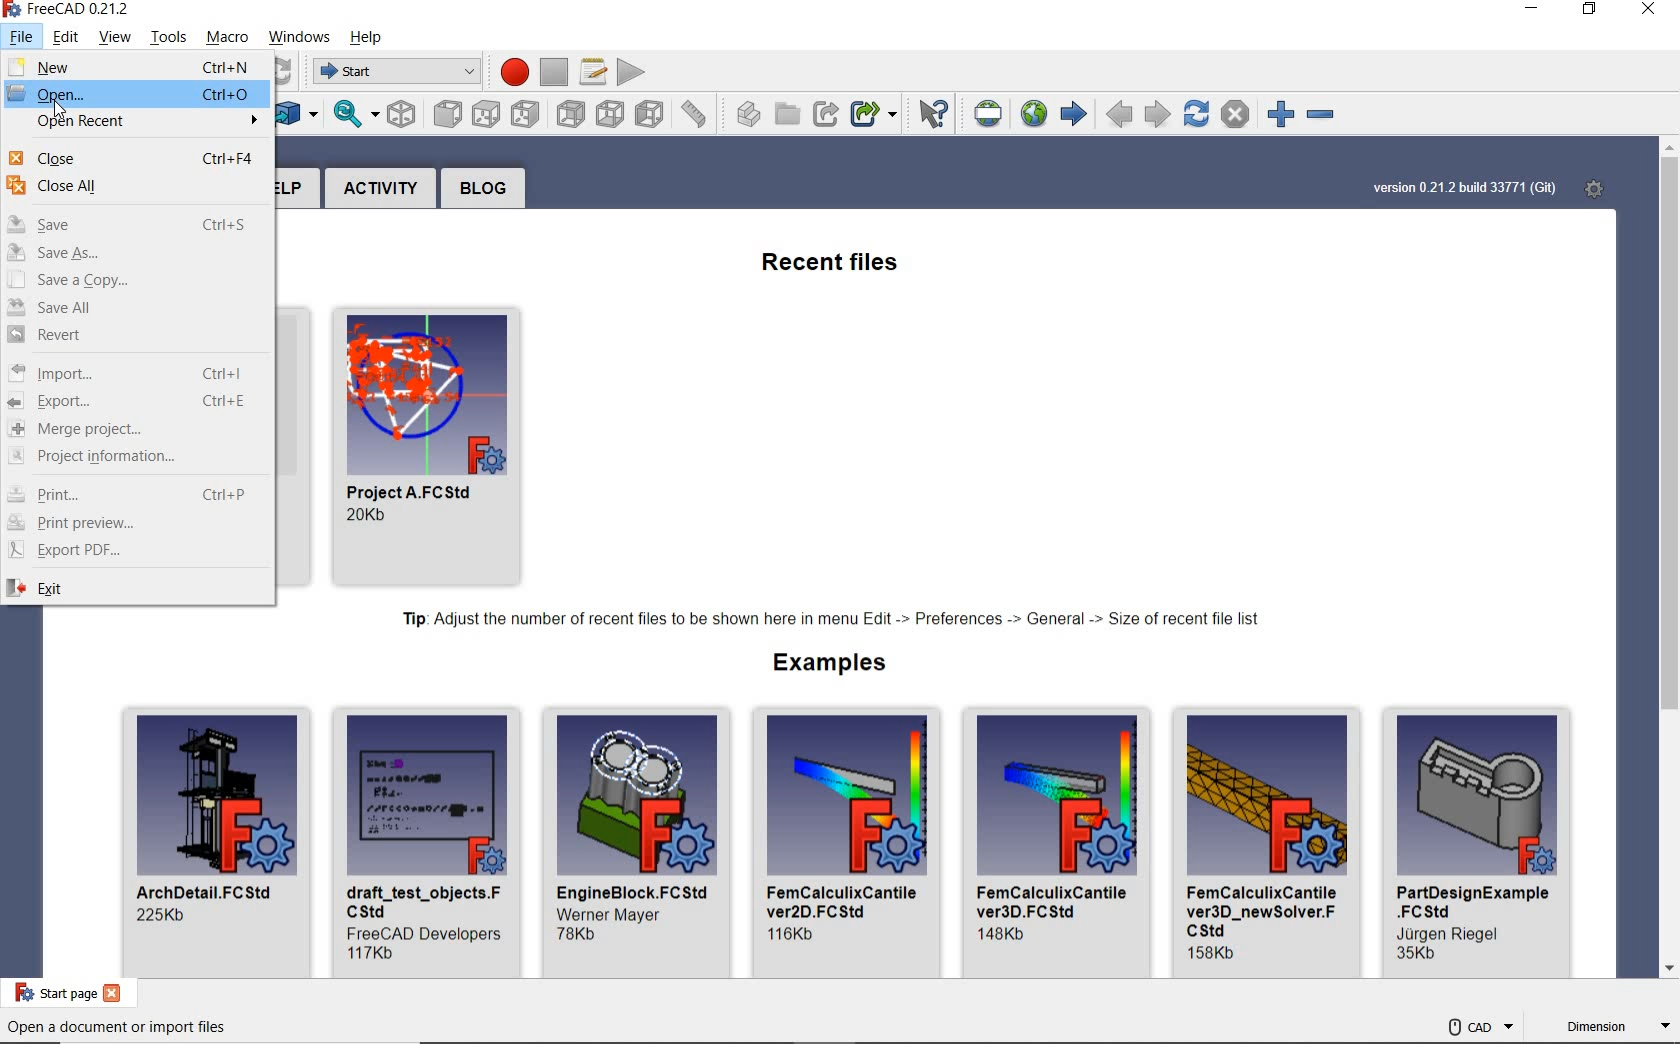 This screenshot has height=1044, width=1680. Describe the element at coordinates (1324, 116) in the screenshot. I see `ZOOM OUT` at that location.